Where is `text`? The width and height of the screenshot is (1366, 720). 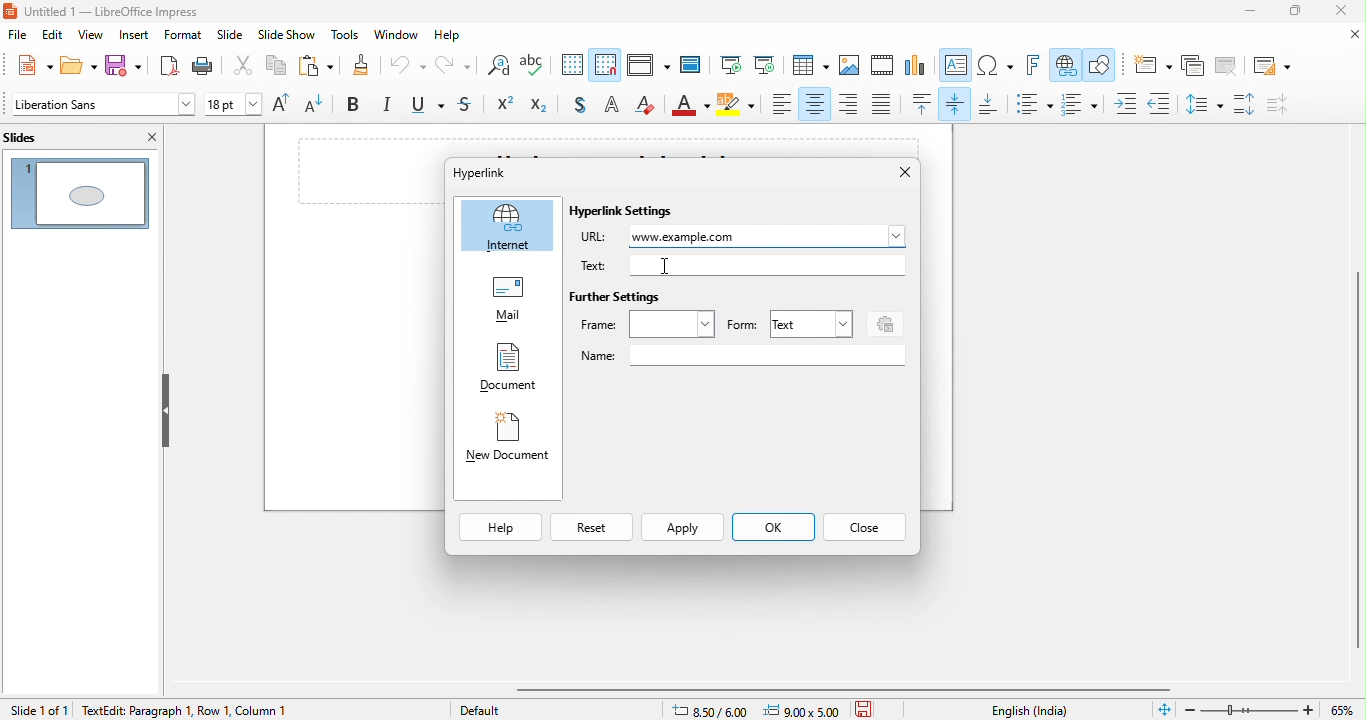 text is located at coordinates (742, 265).